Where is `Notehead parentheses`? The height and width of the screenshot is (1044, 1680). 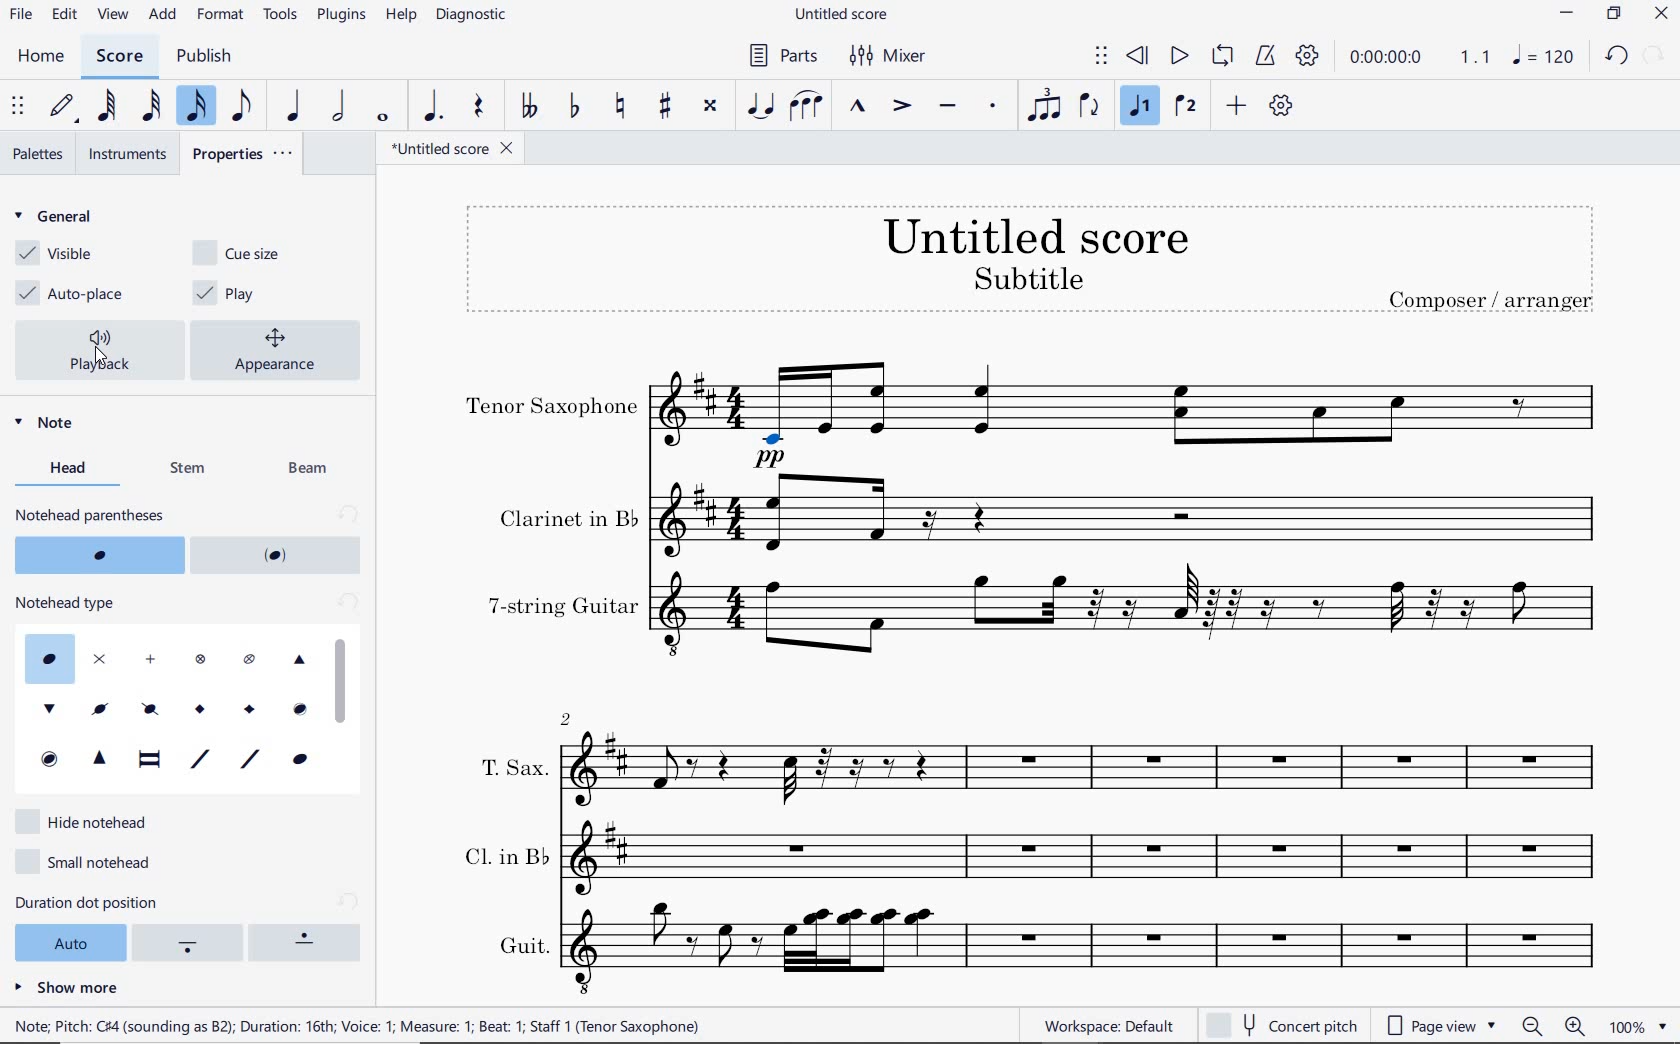
Notehead parentheses is located at coordinates (98, 555).